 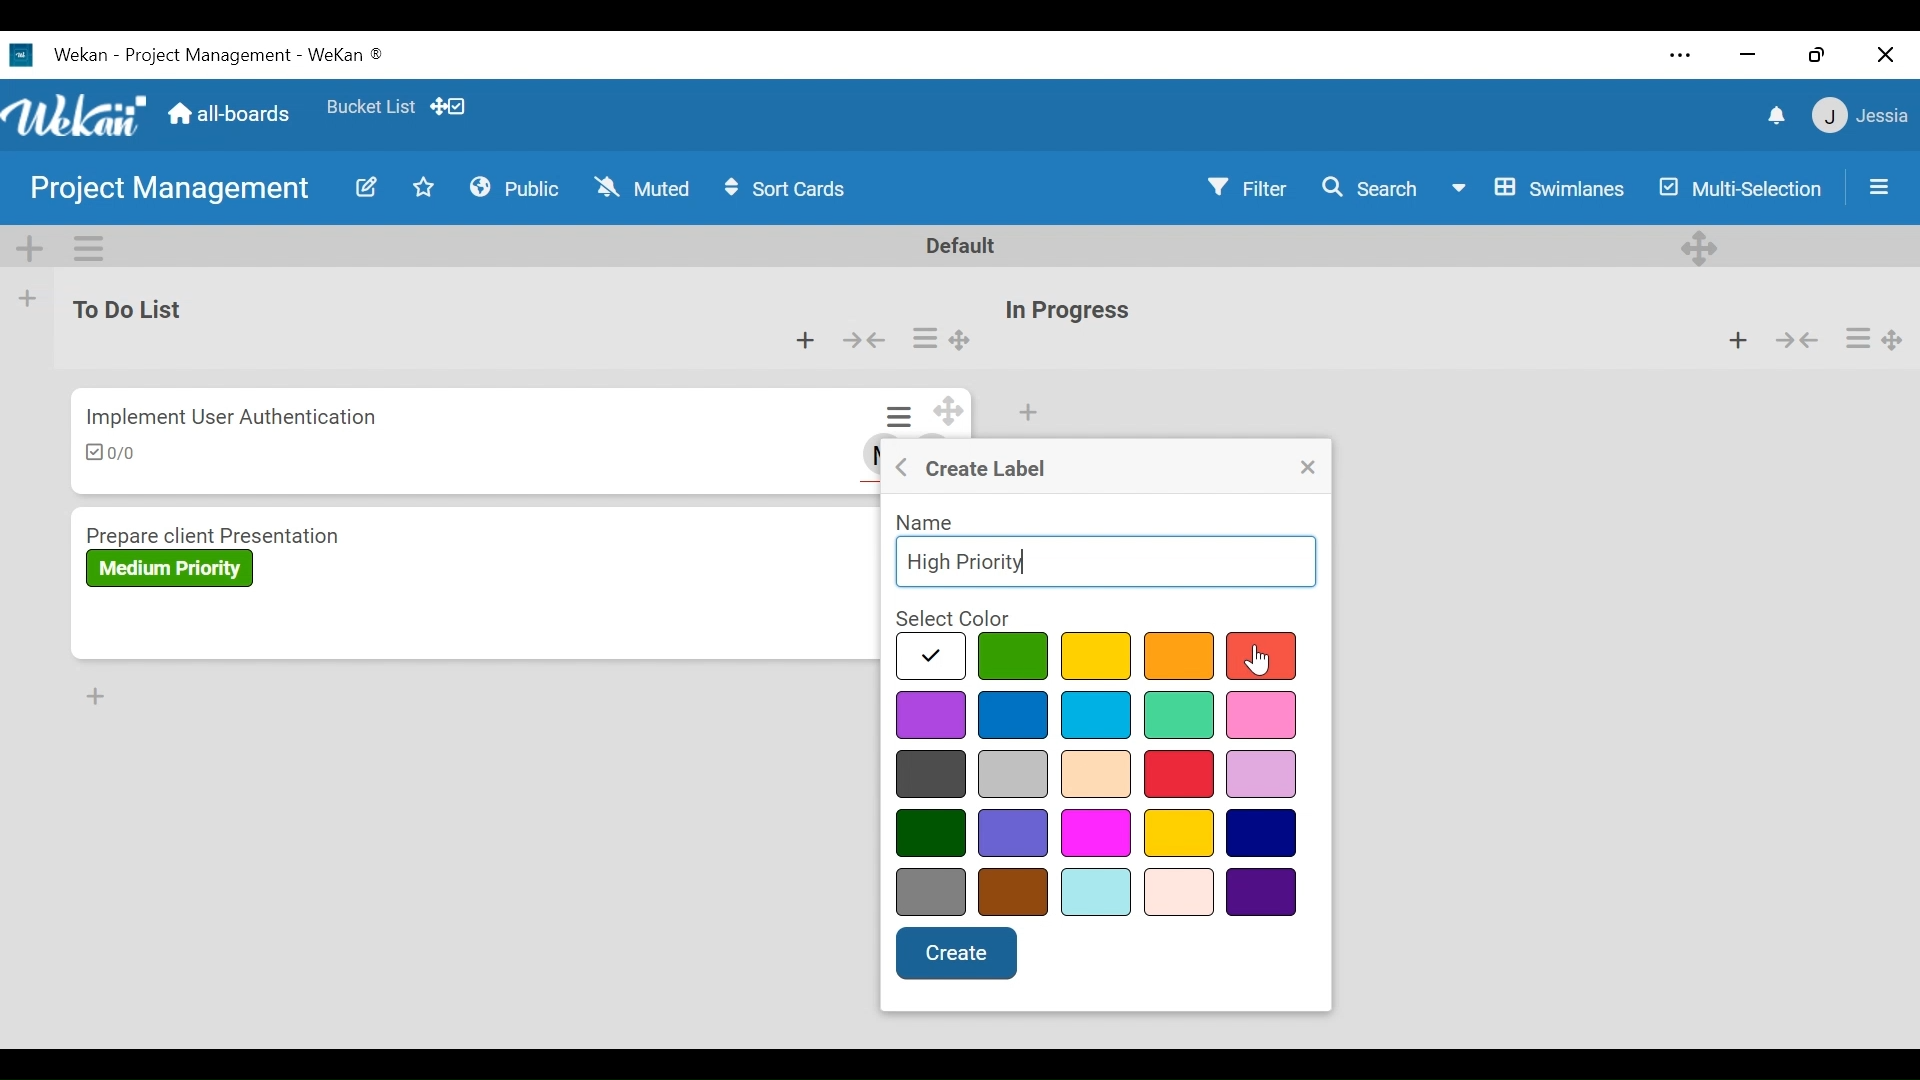 I want to click on Name Field, so click(x=1108, y=562).